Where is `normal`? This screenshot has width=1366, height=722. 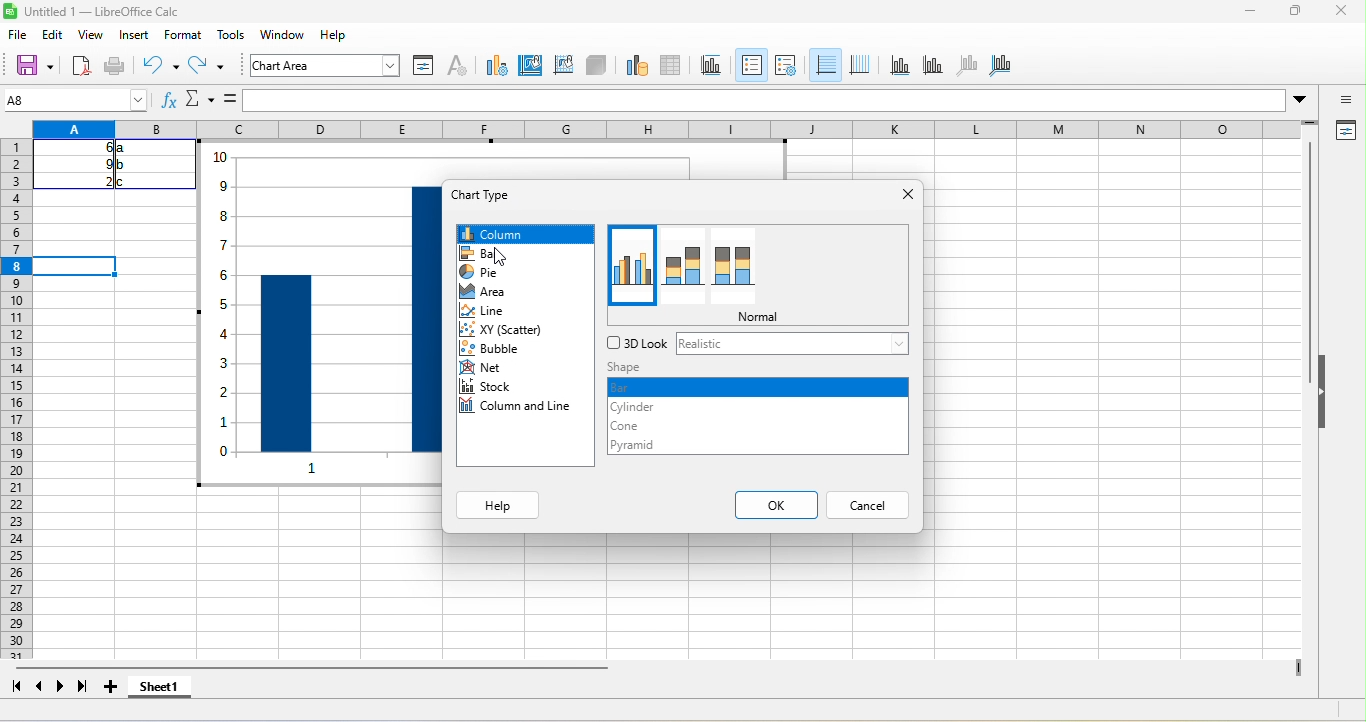
normal is located at coordinates (637, 267).